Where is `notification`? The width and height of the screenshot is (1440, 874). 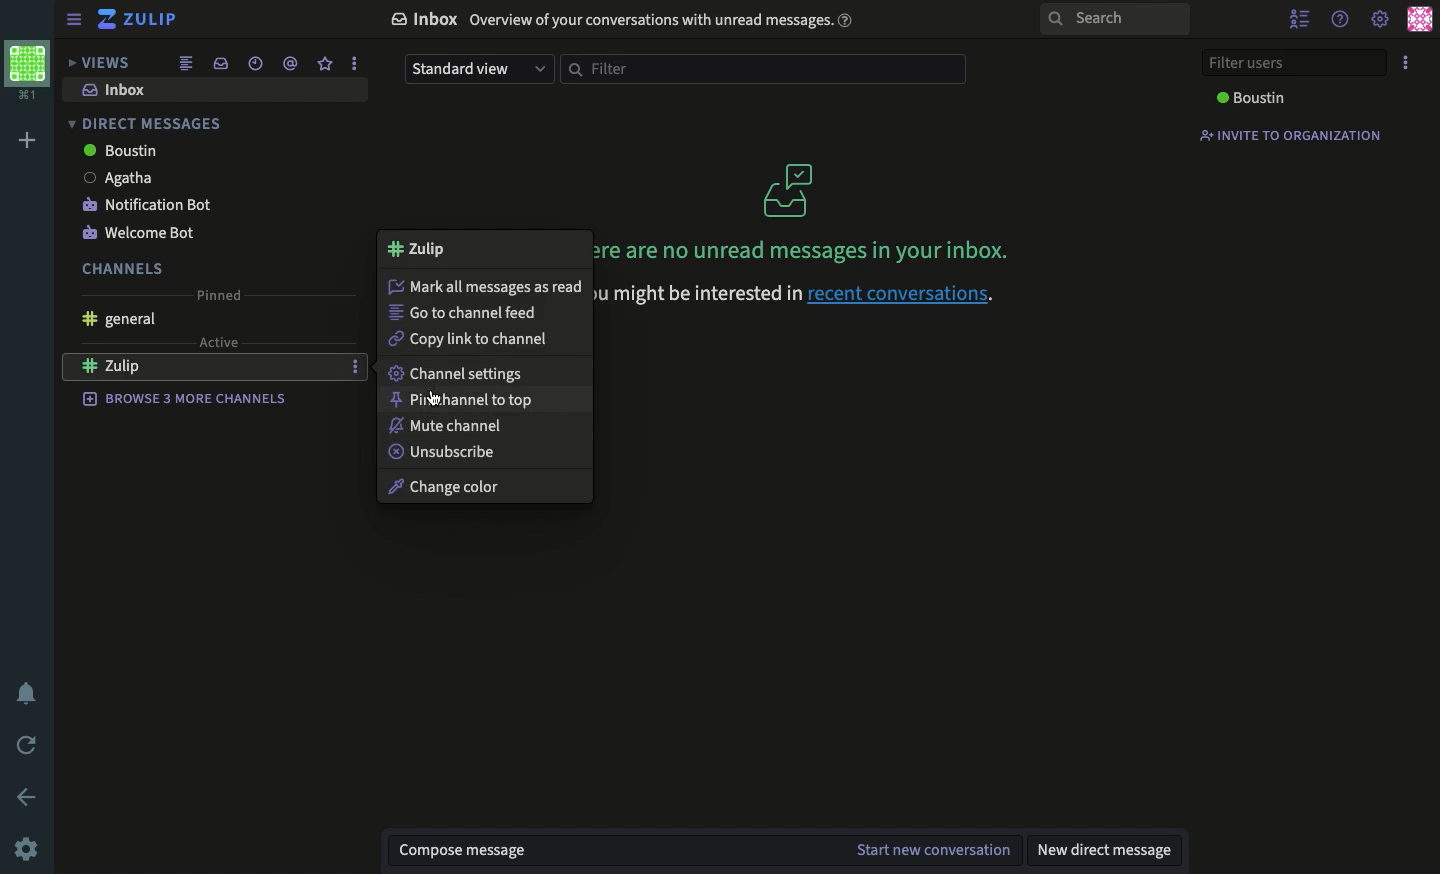 notification is located at coordinates (29, 692).